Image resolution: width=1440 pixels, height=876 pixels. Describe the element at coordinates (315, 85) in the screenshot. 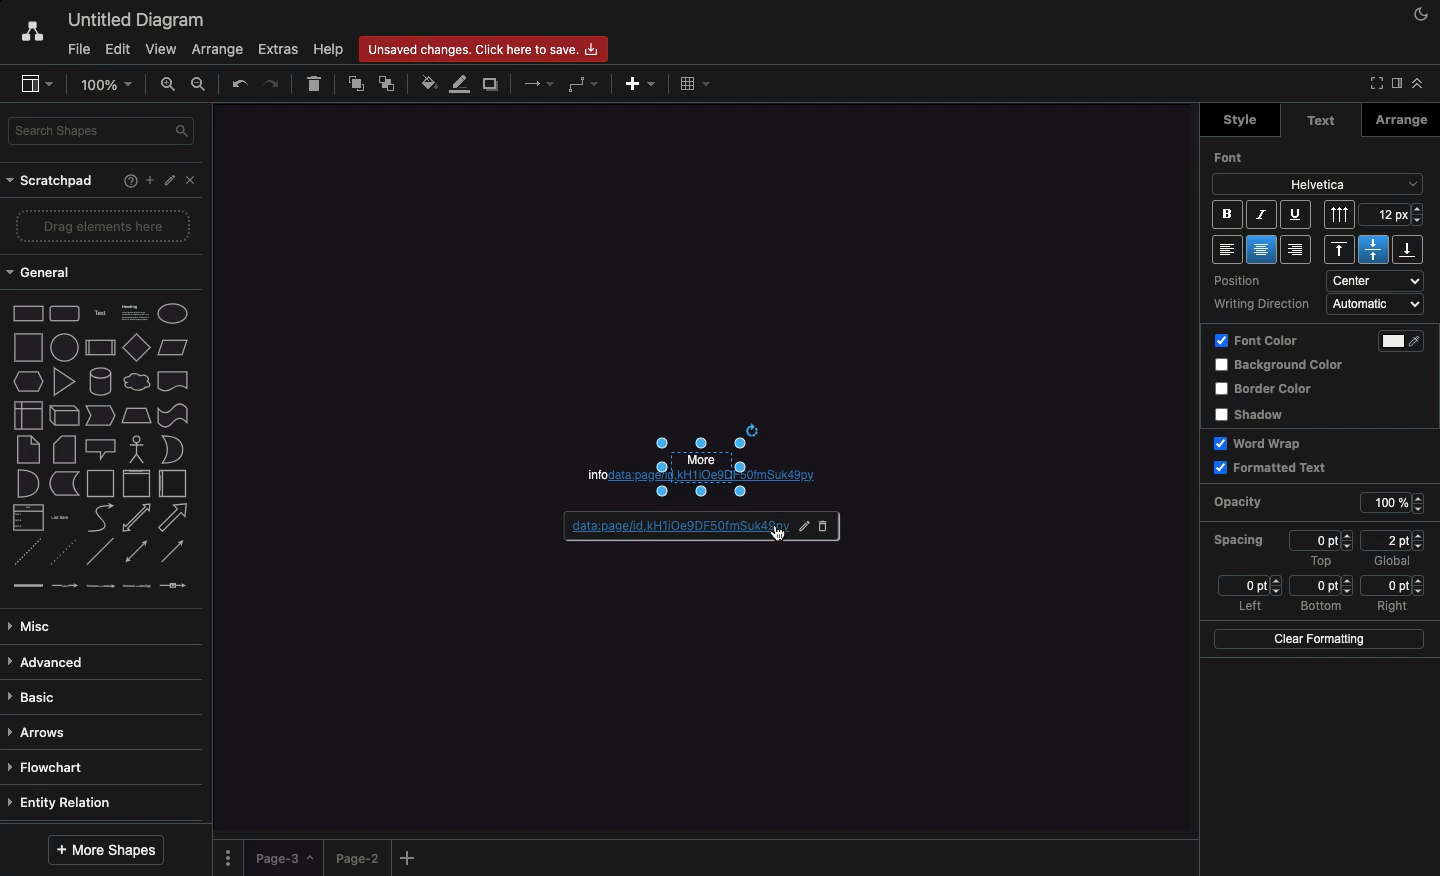

I see `Trash` at that location.